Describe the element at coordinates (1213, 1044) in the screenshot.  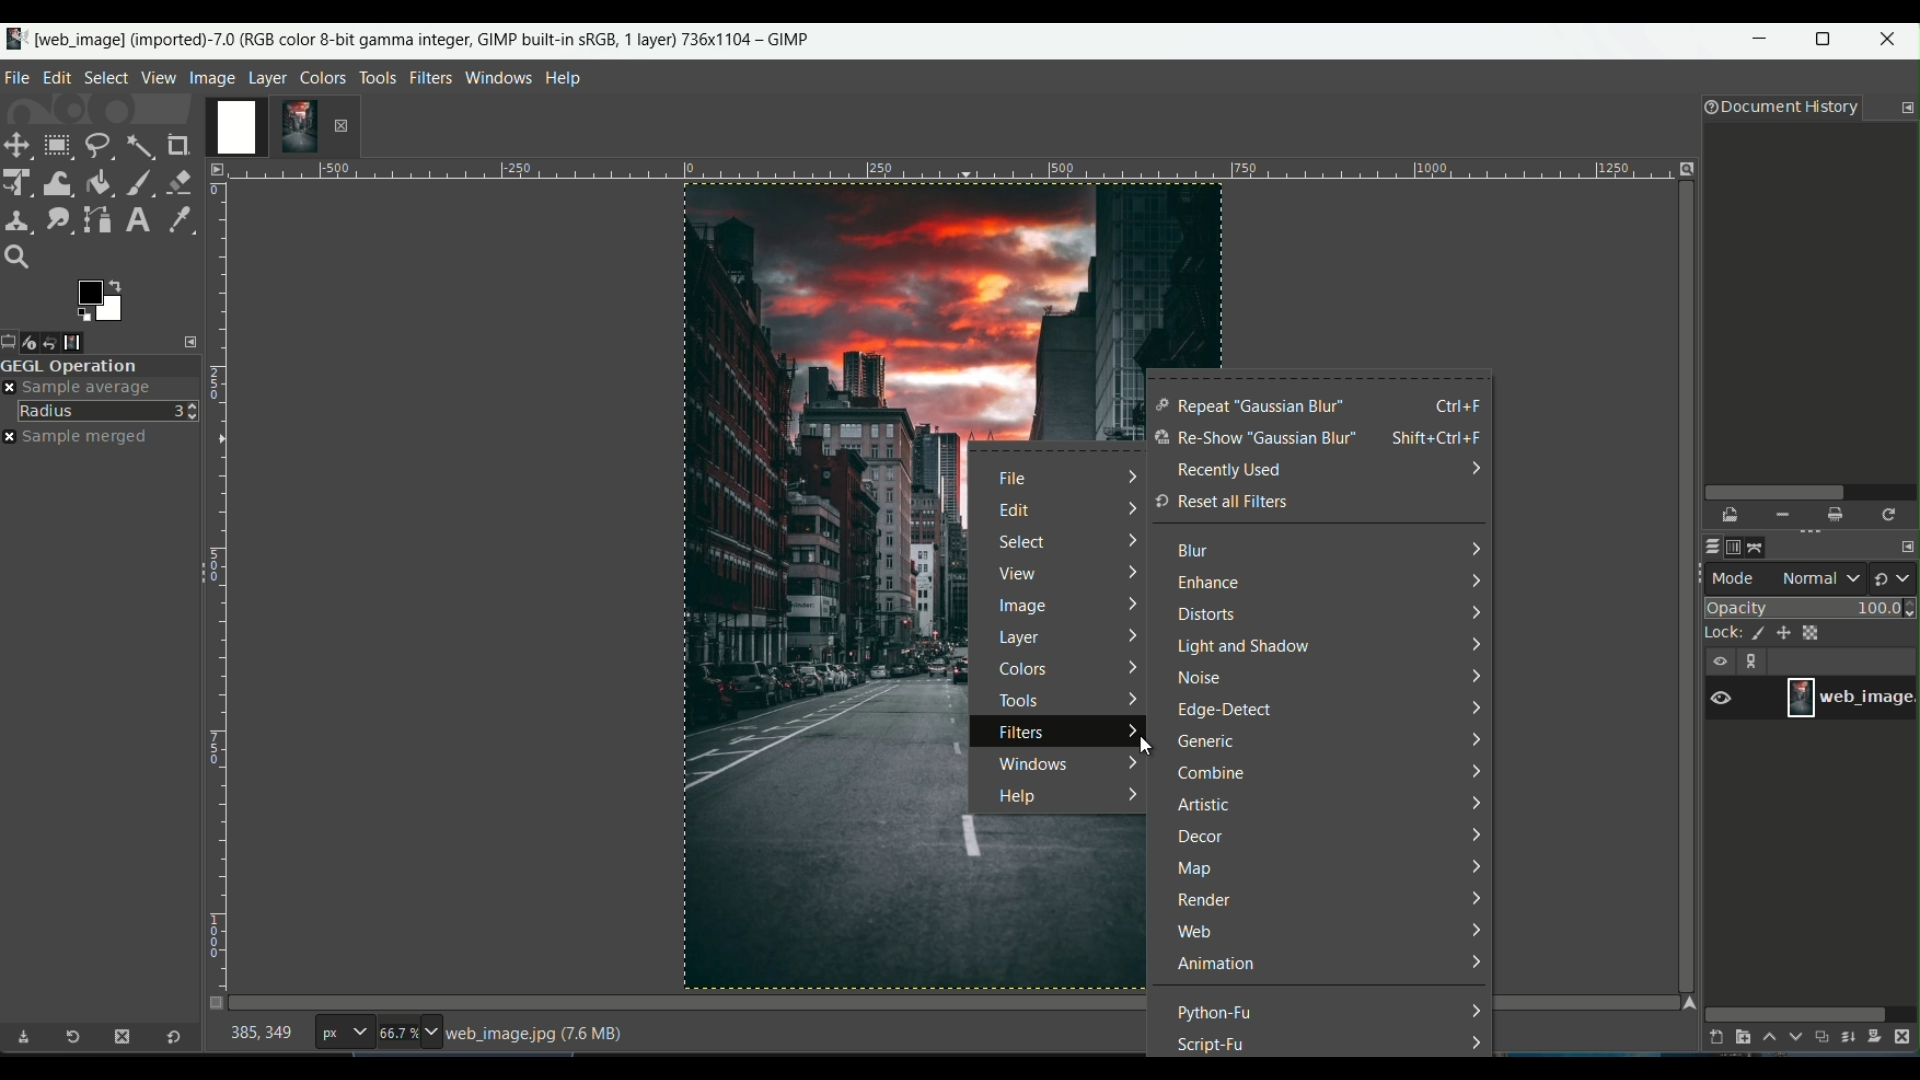
I see `script-fu` at that location.